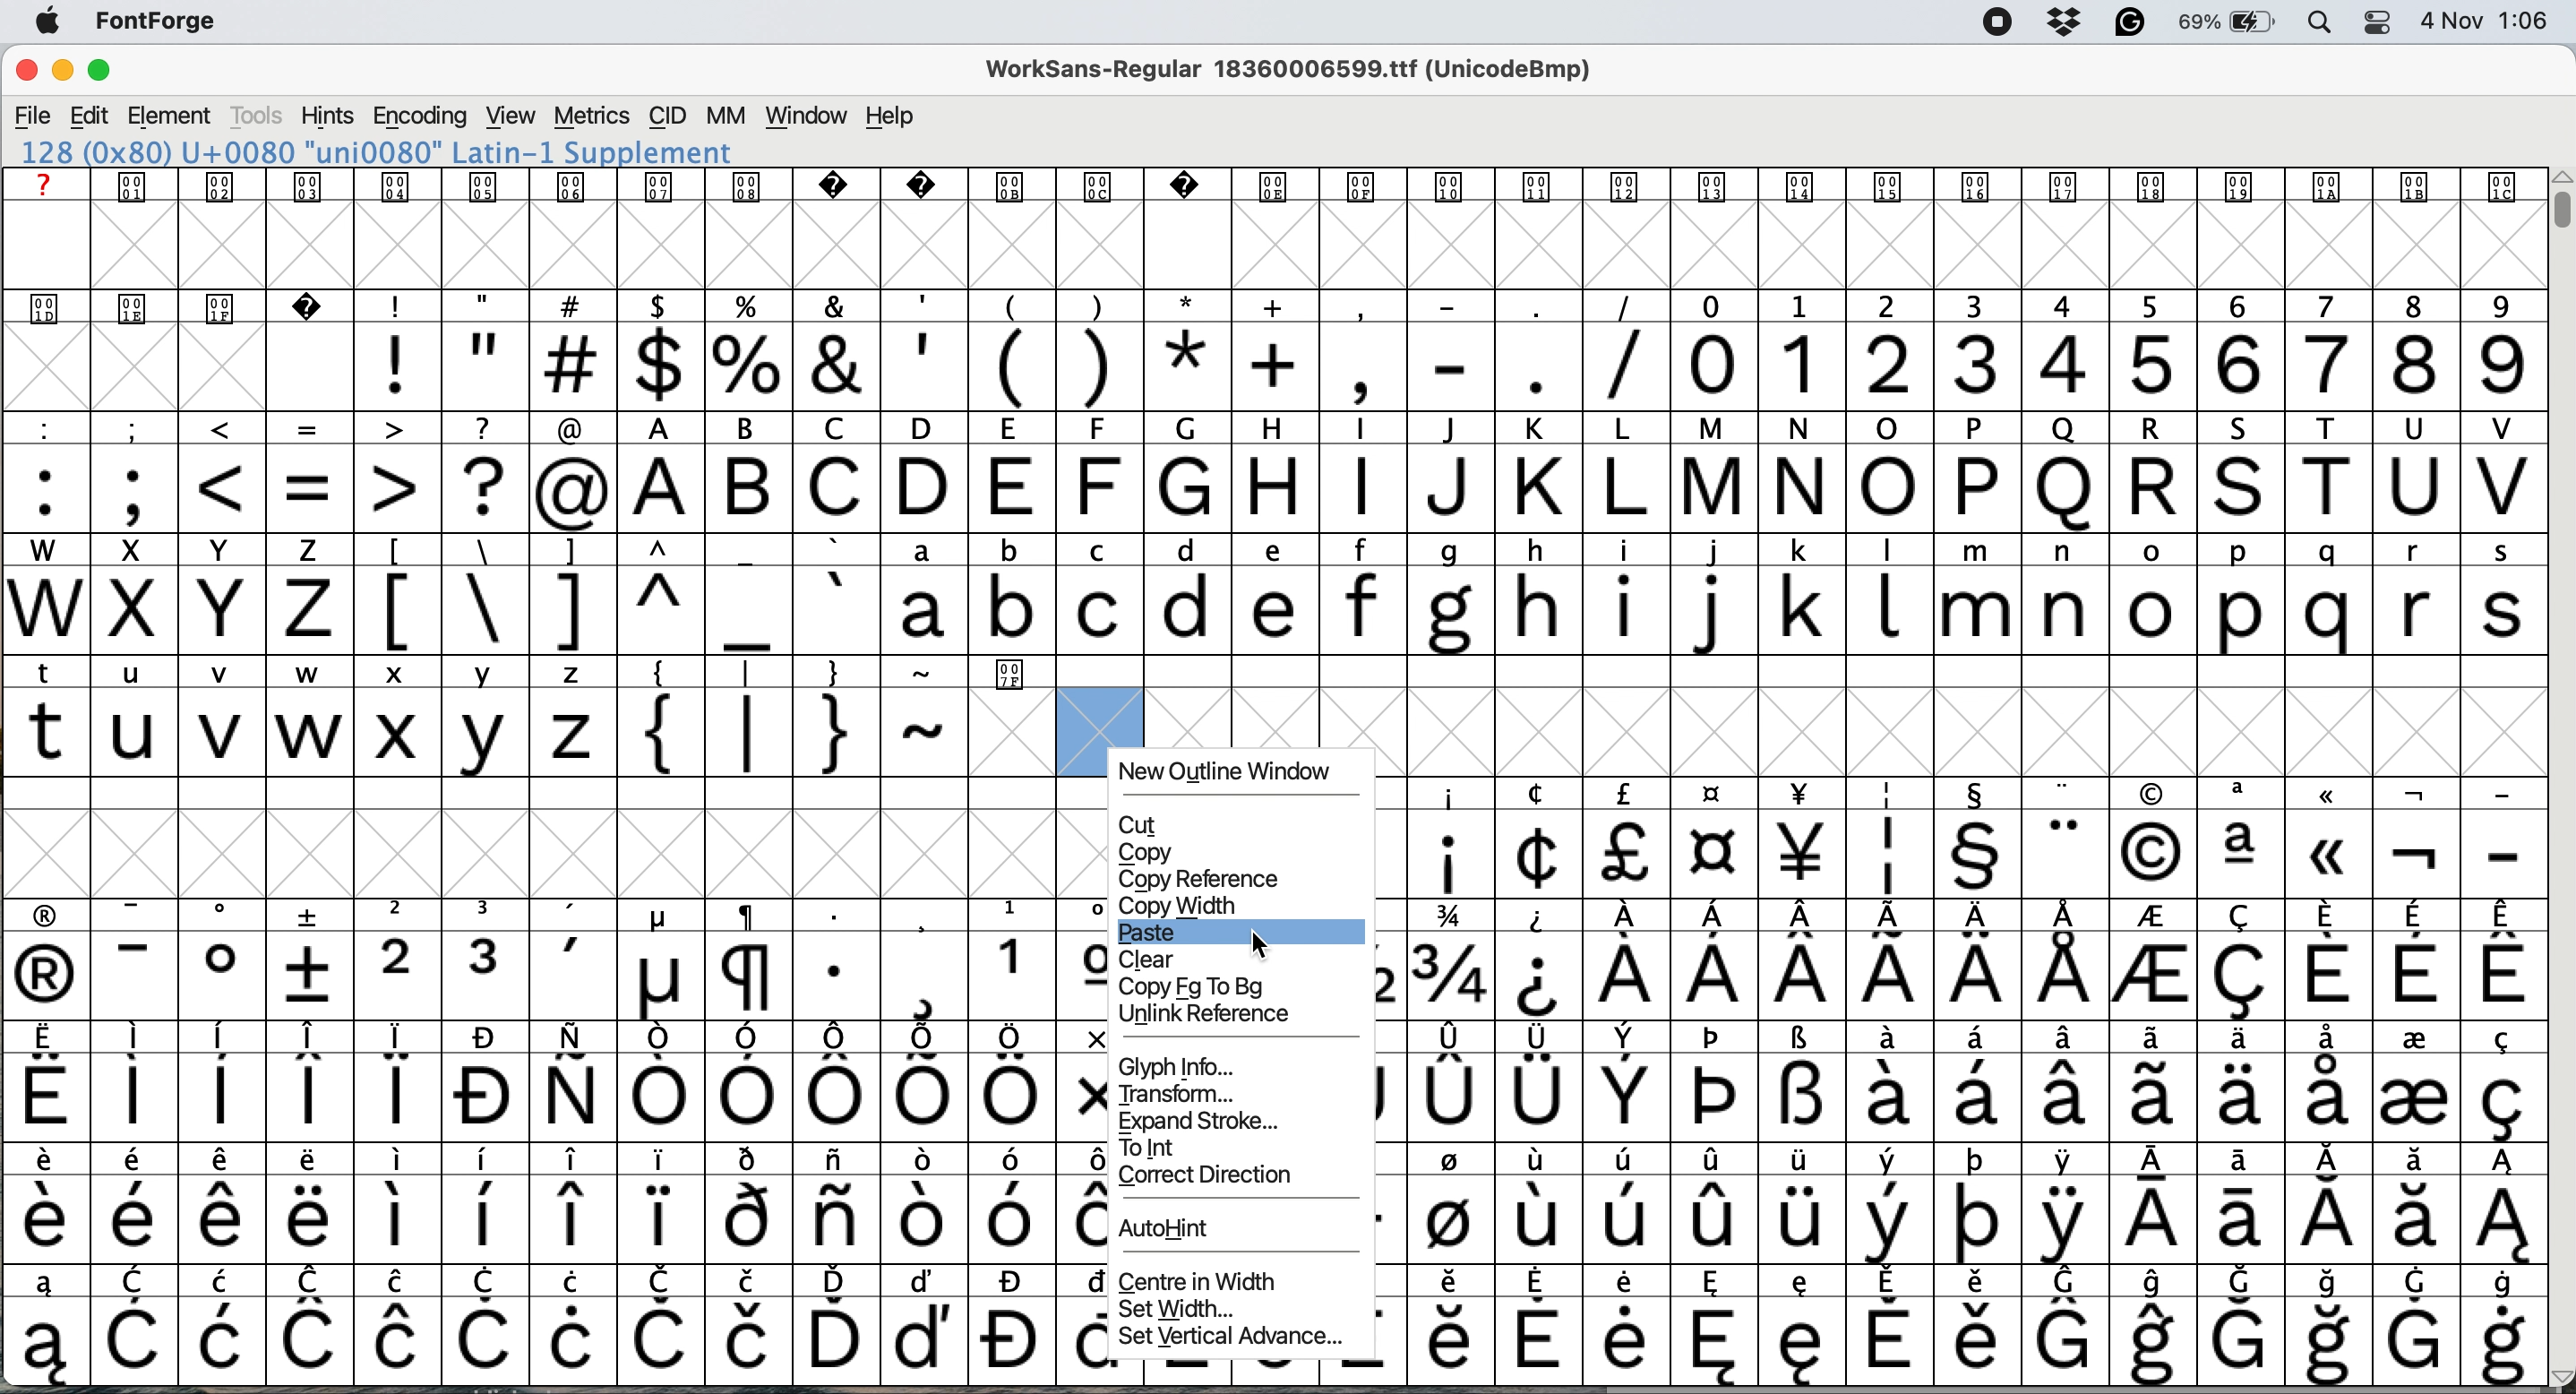 Image resolution: width=2576 pixels, height=1394 pixels. What do you see at coordinates (1211, 1179) in the screenshot?
I see `correct direction` at bounding box center [1211, 1179].